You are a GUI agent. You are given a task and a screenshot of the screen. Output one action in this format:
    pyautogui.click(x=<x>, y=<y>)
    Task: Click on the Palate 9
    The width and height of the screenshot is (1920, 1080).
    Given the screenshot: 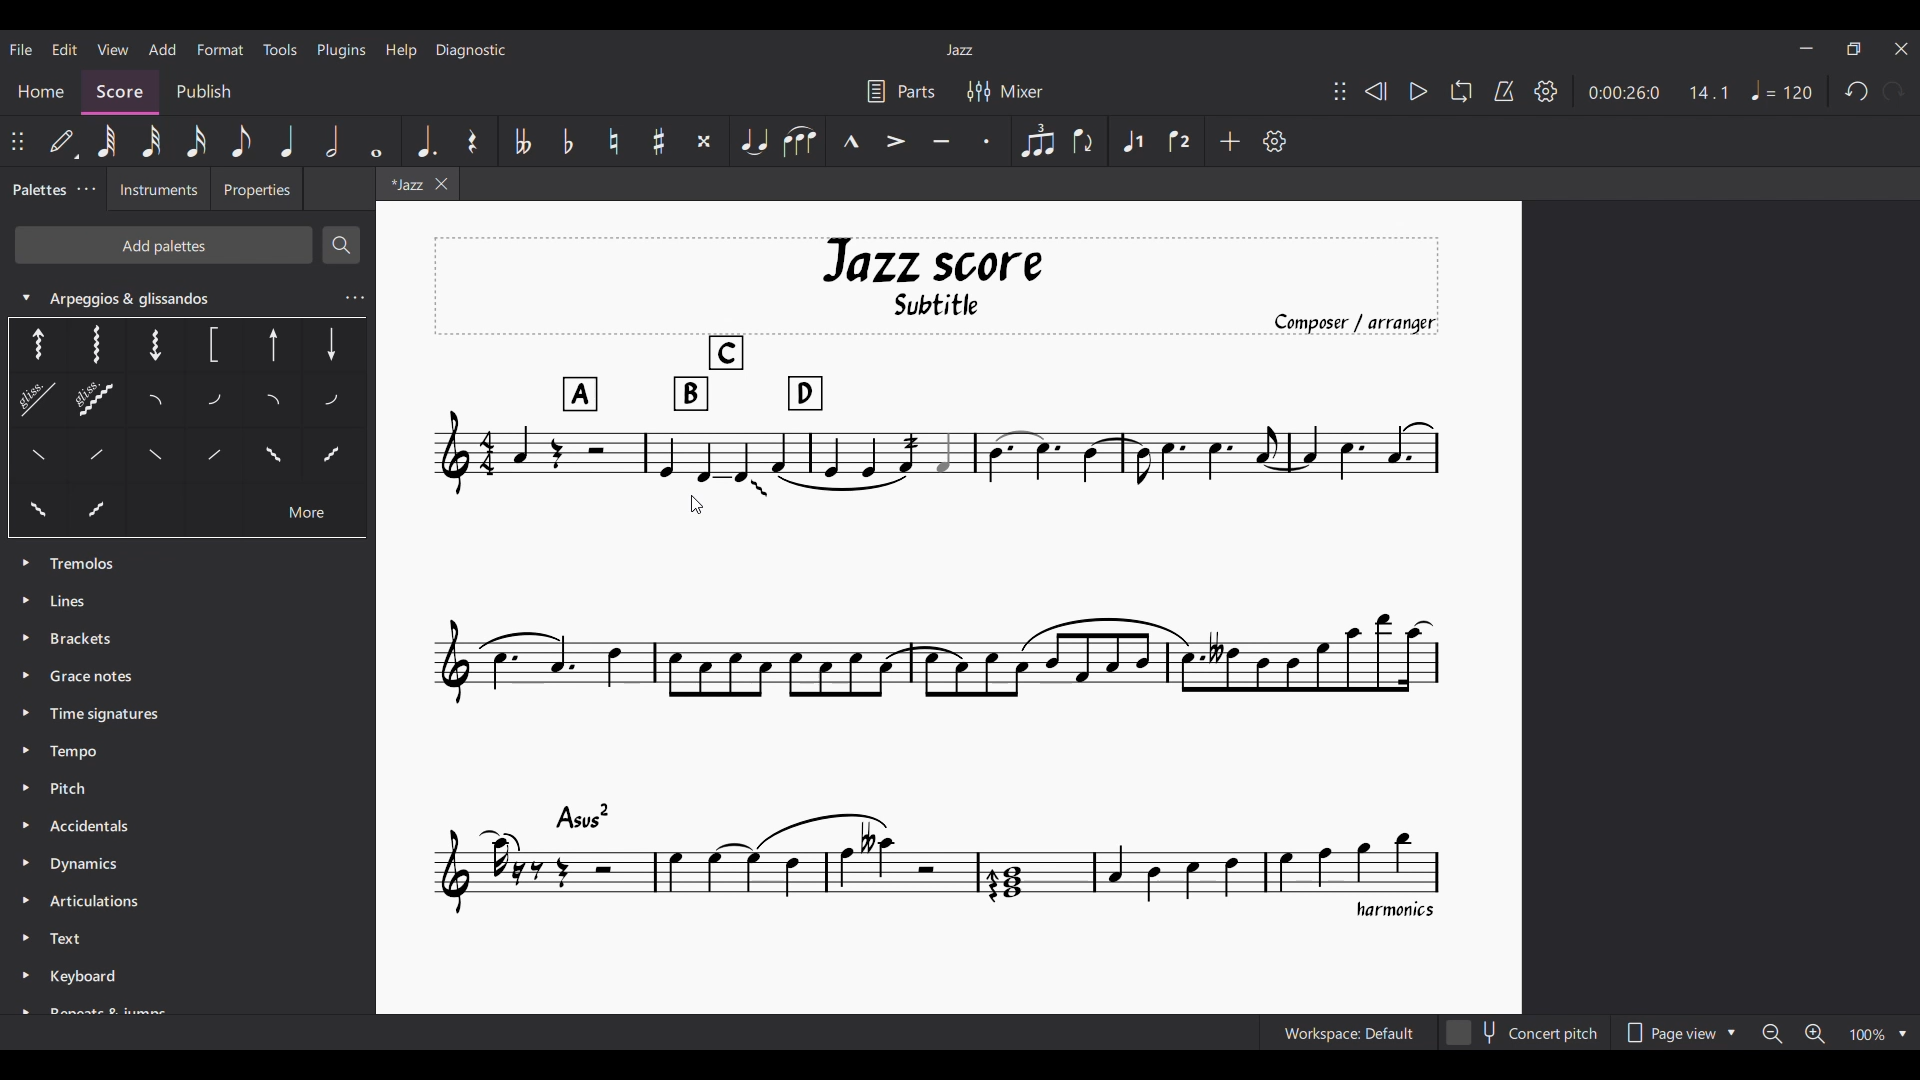 What is the action you would take?
    pyautogui.click(x=162, y=402)
    